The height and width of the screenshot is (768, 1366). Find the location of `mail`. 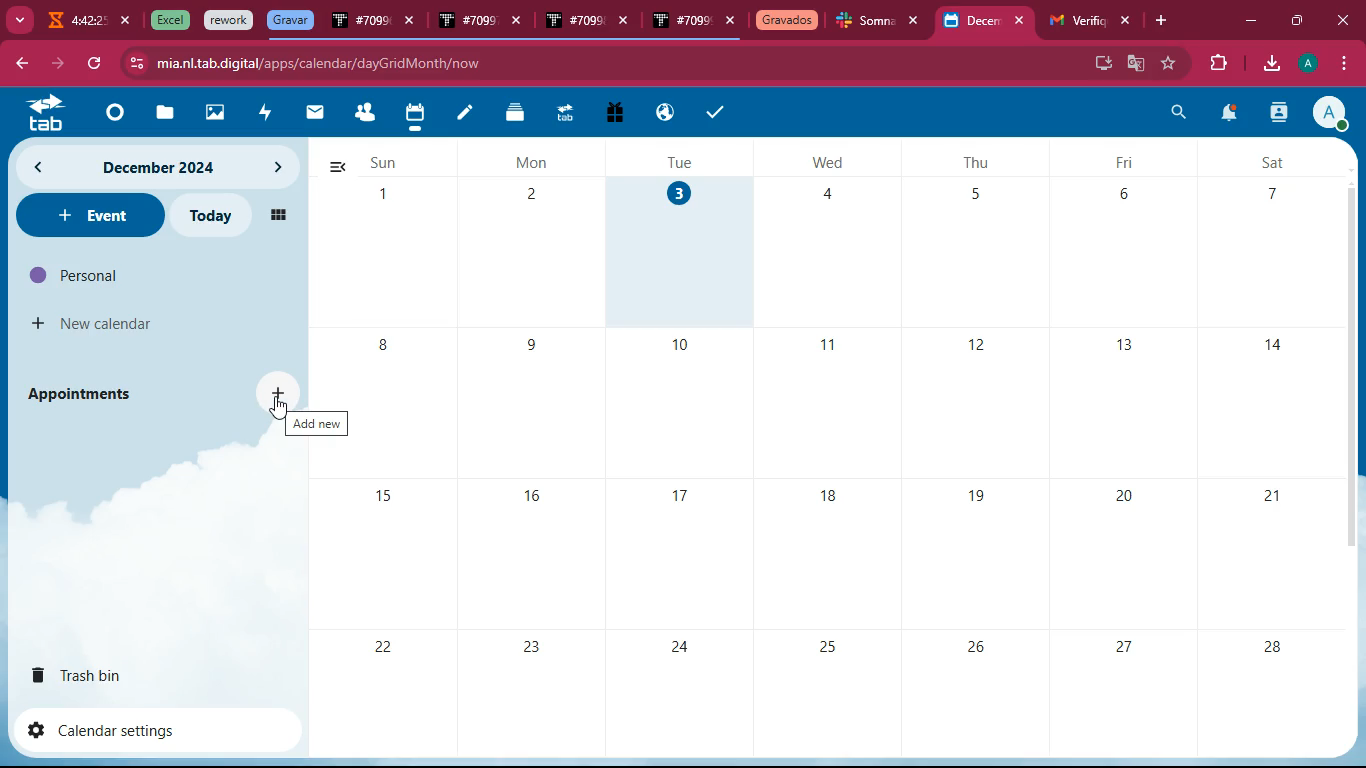

mail is located at coordinates (315, 113).